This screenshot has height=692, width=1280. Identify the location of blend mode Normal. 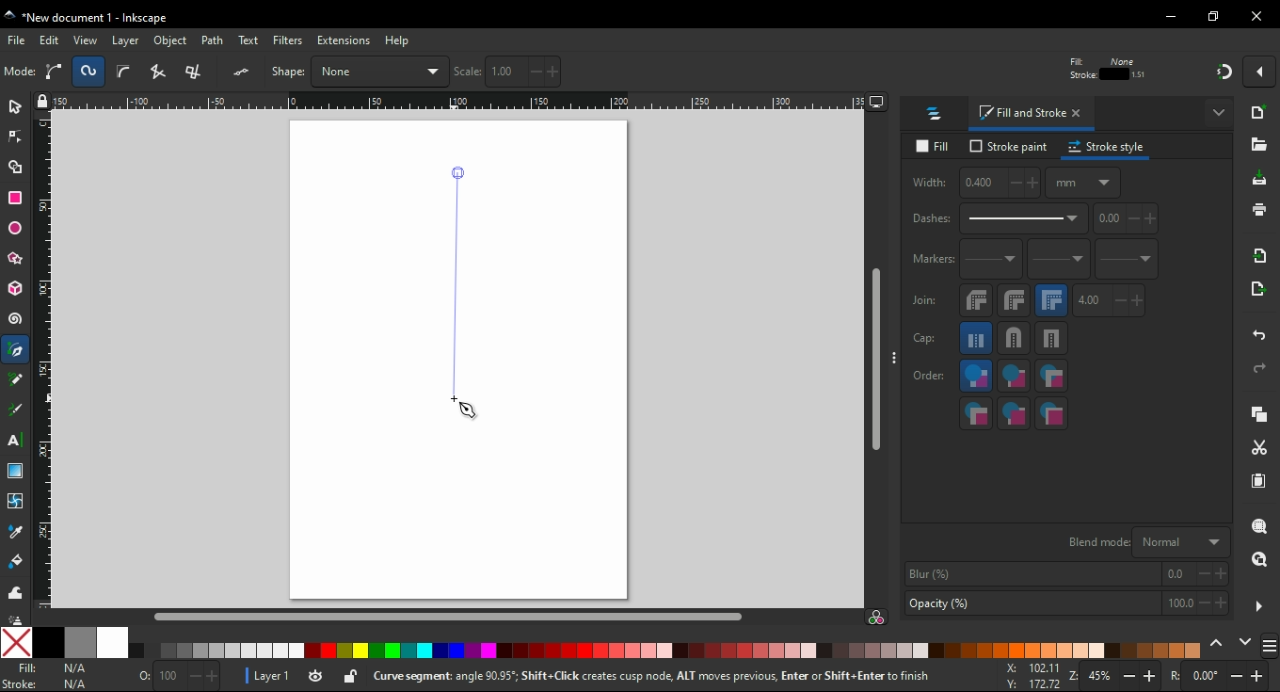
(1145, 541).